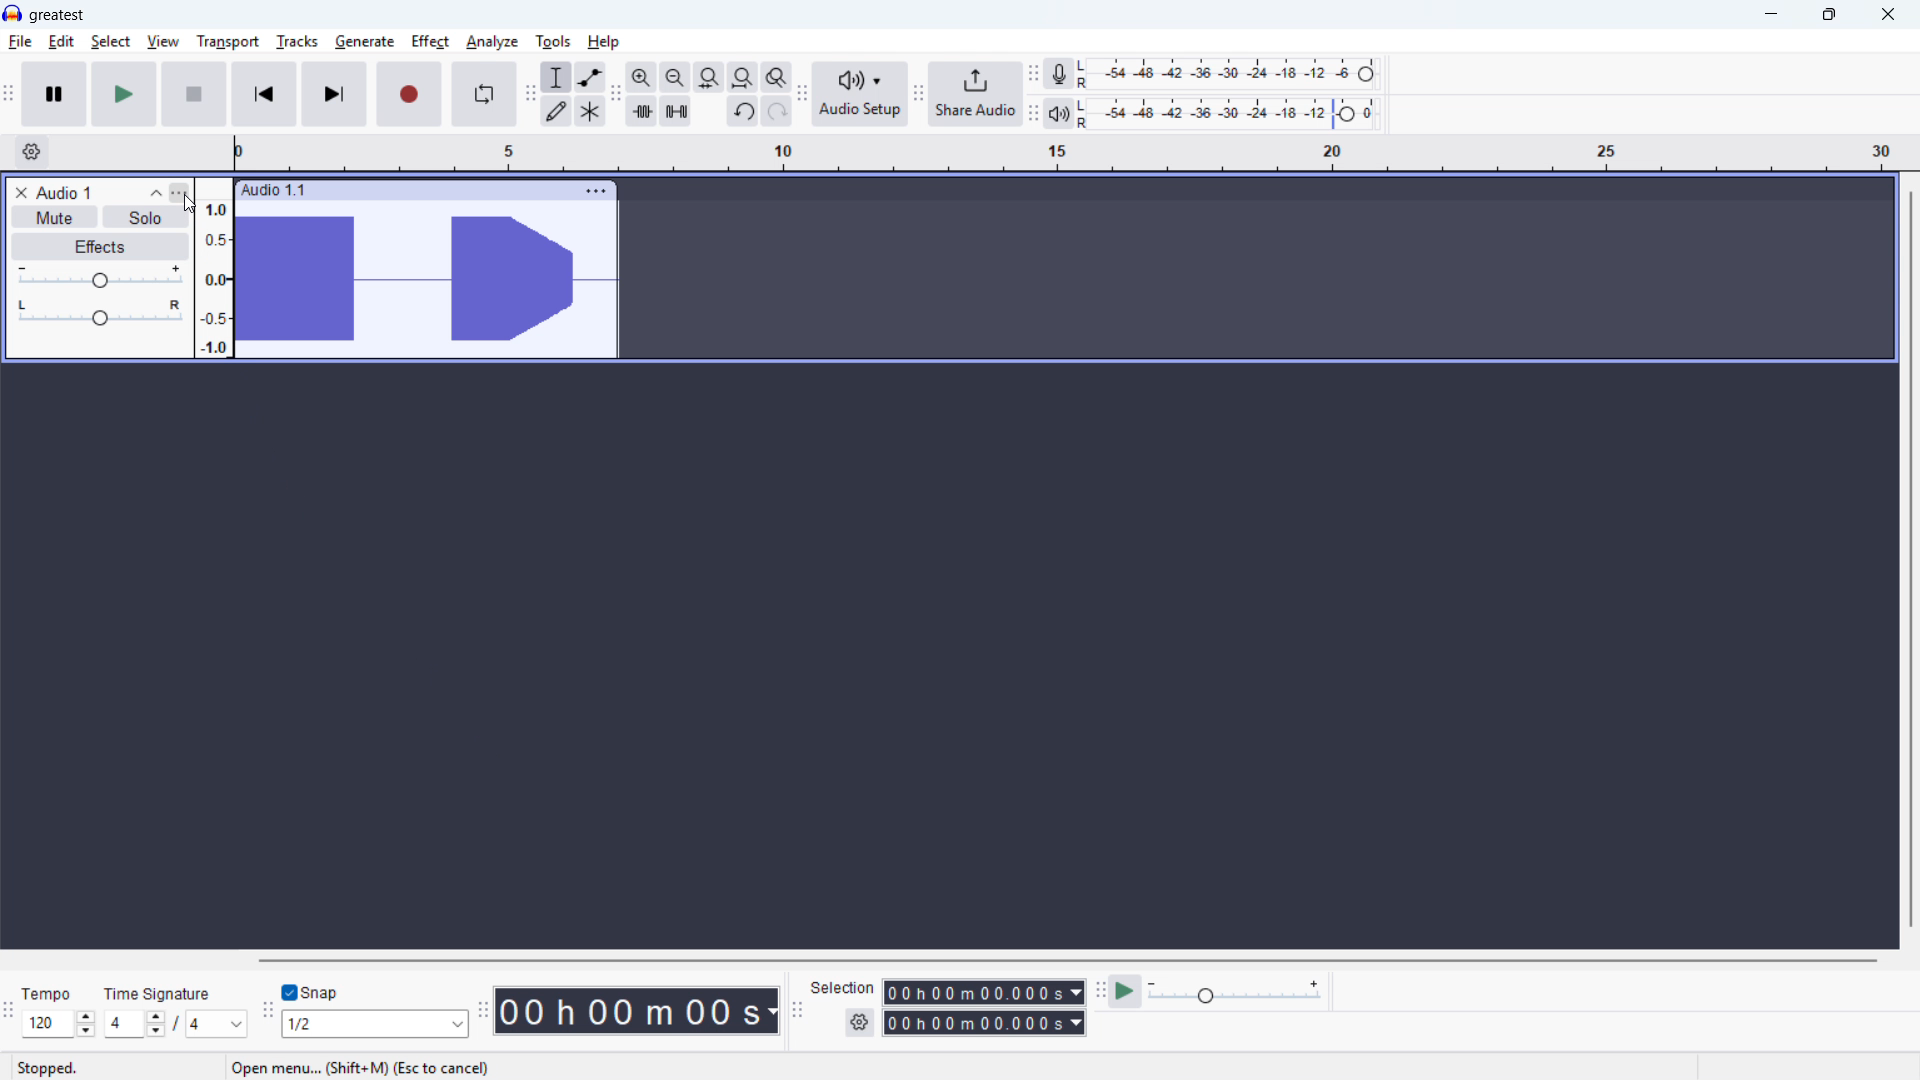 The image size is (1920, 1080). I want to click on Enable looping , so click(483, 95).